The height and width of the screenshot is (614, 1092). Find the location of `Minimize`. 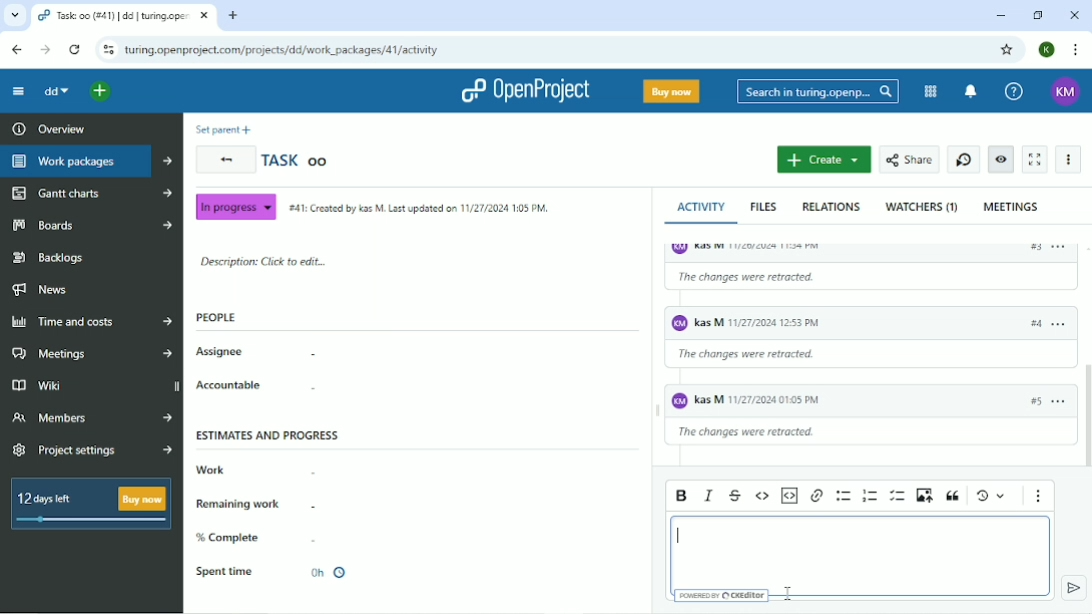

Minimize is located at coordinates (999, 16).